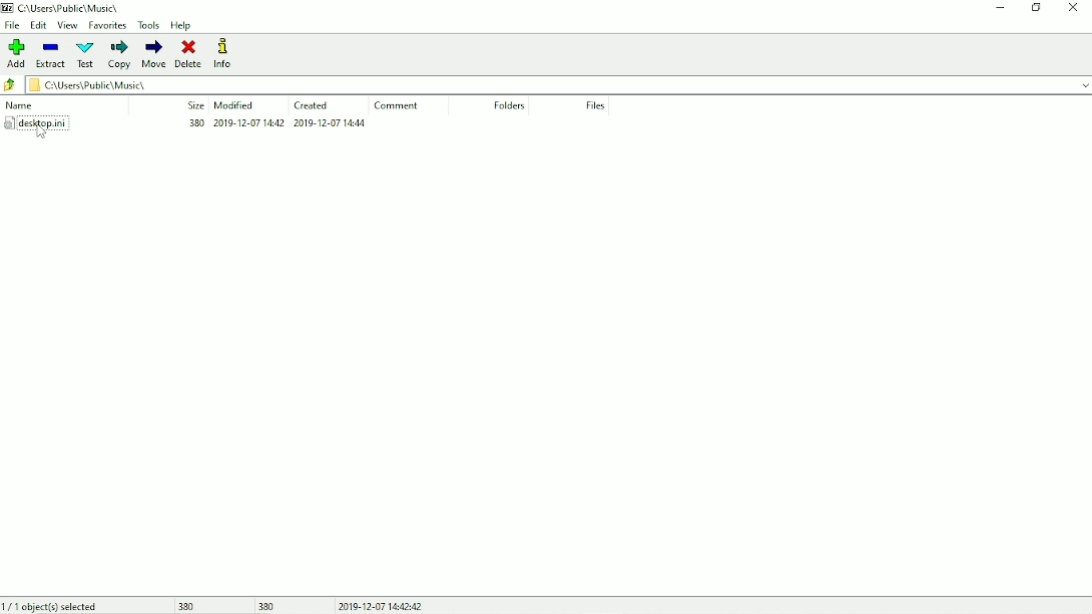 The image size is (1092, 614). What do you see at coordinates (69, 7) in the screenshot?
I see `c\users\Pubhc\Music\` at bounding box center [69, 7].